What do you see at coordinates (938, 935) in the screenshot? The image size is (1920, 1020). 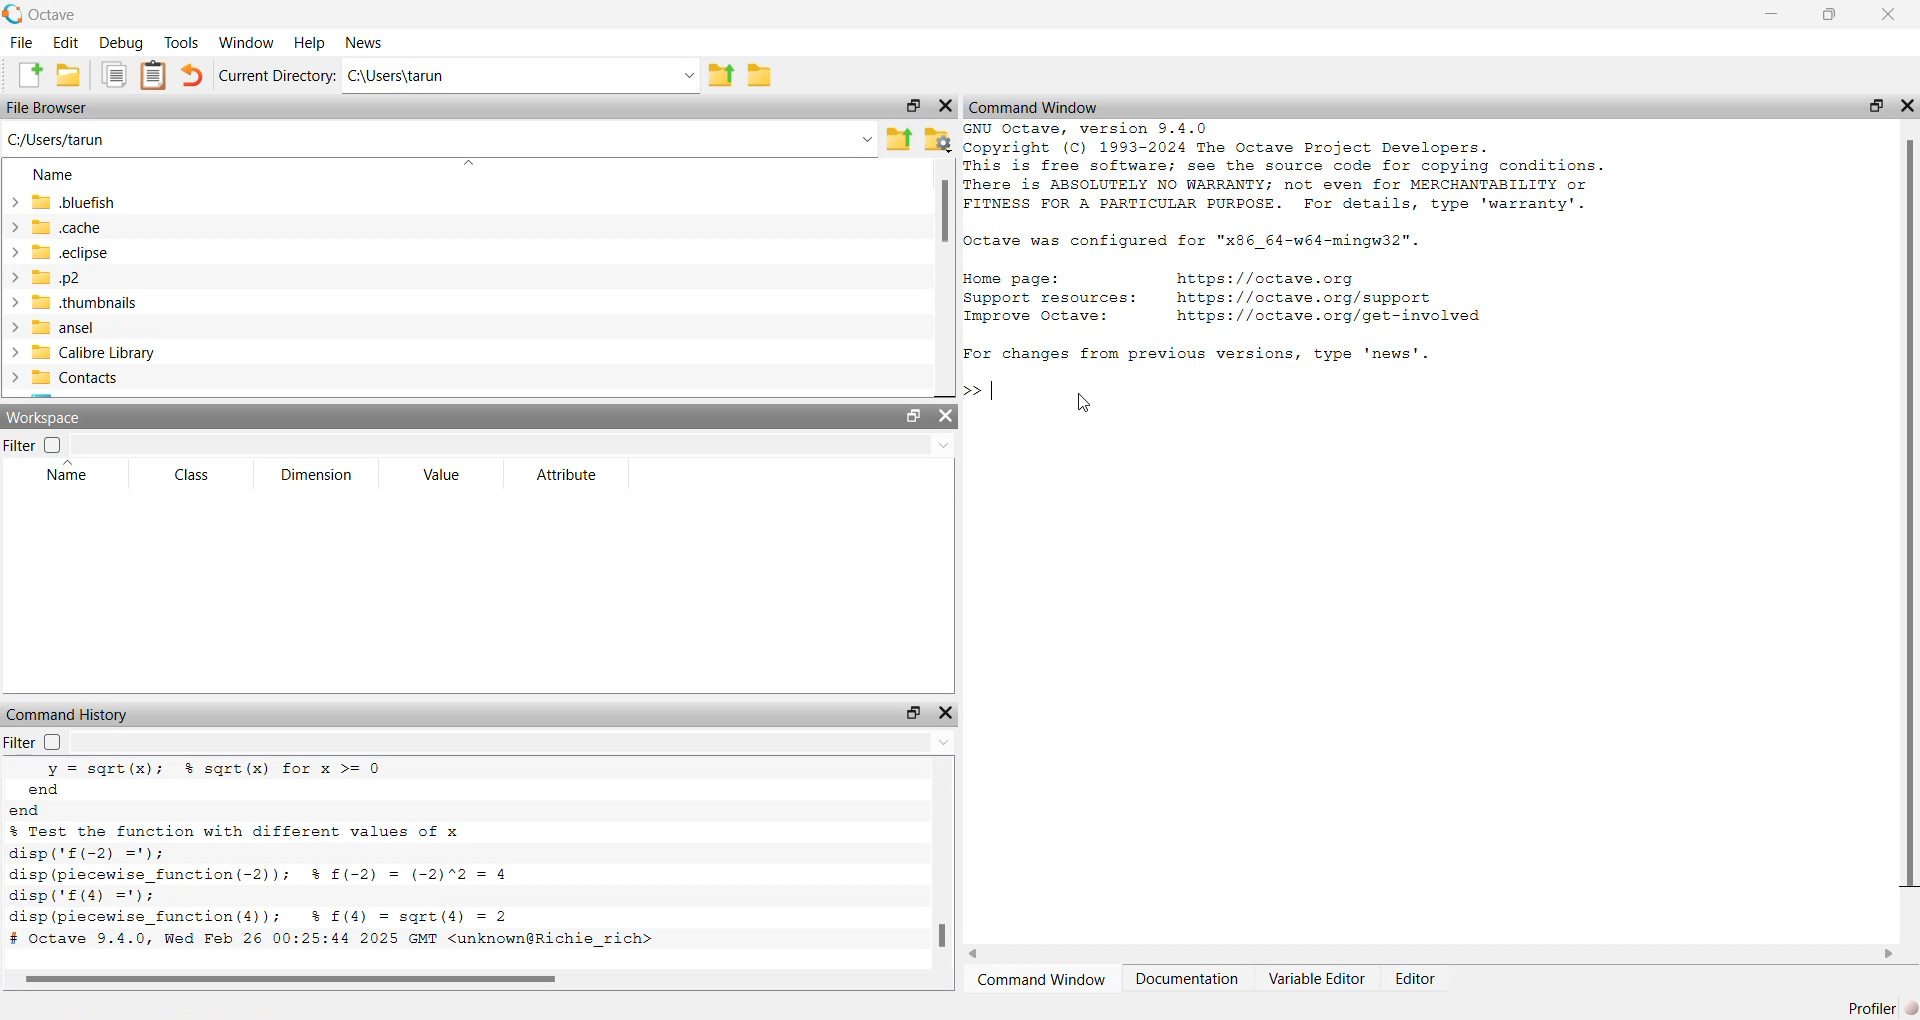 I see `Scrollbar` at bounding box center [938, 935].